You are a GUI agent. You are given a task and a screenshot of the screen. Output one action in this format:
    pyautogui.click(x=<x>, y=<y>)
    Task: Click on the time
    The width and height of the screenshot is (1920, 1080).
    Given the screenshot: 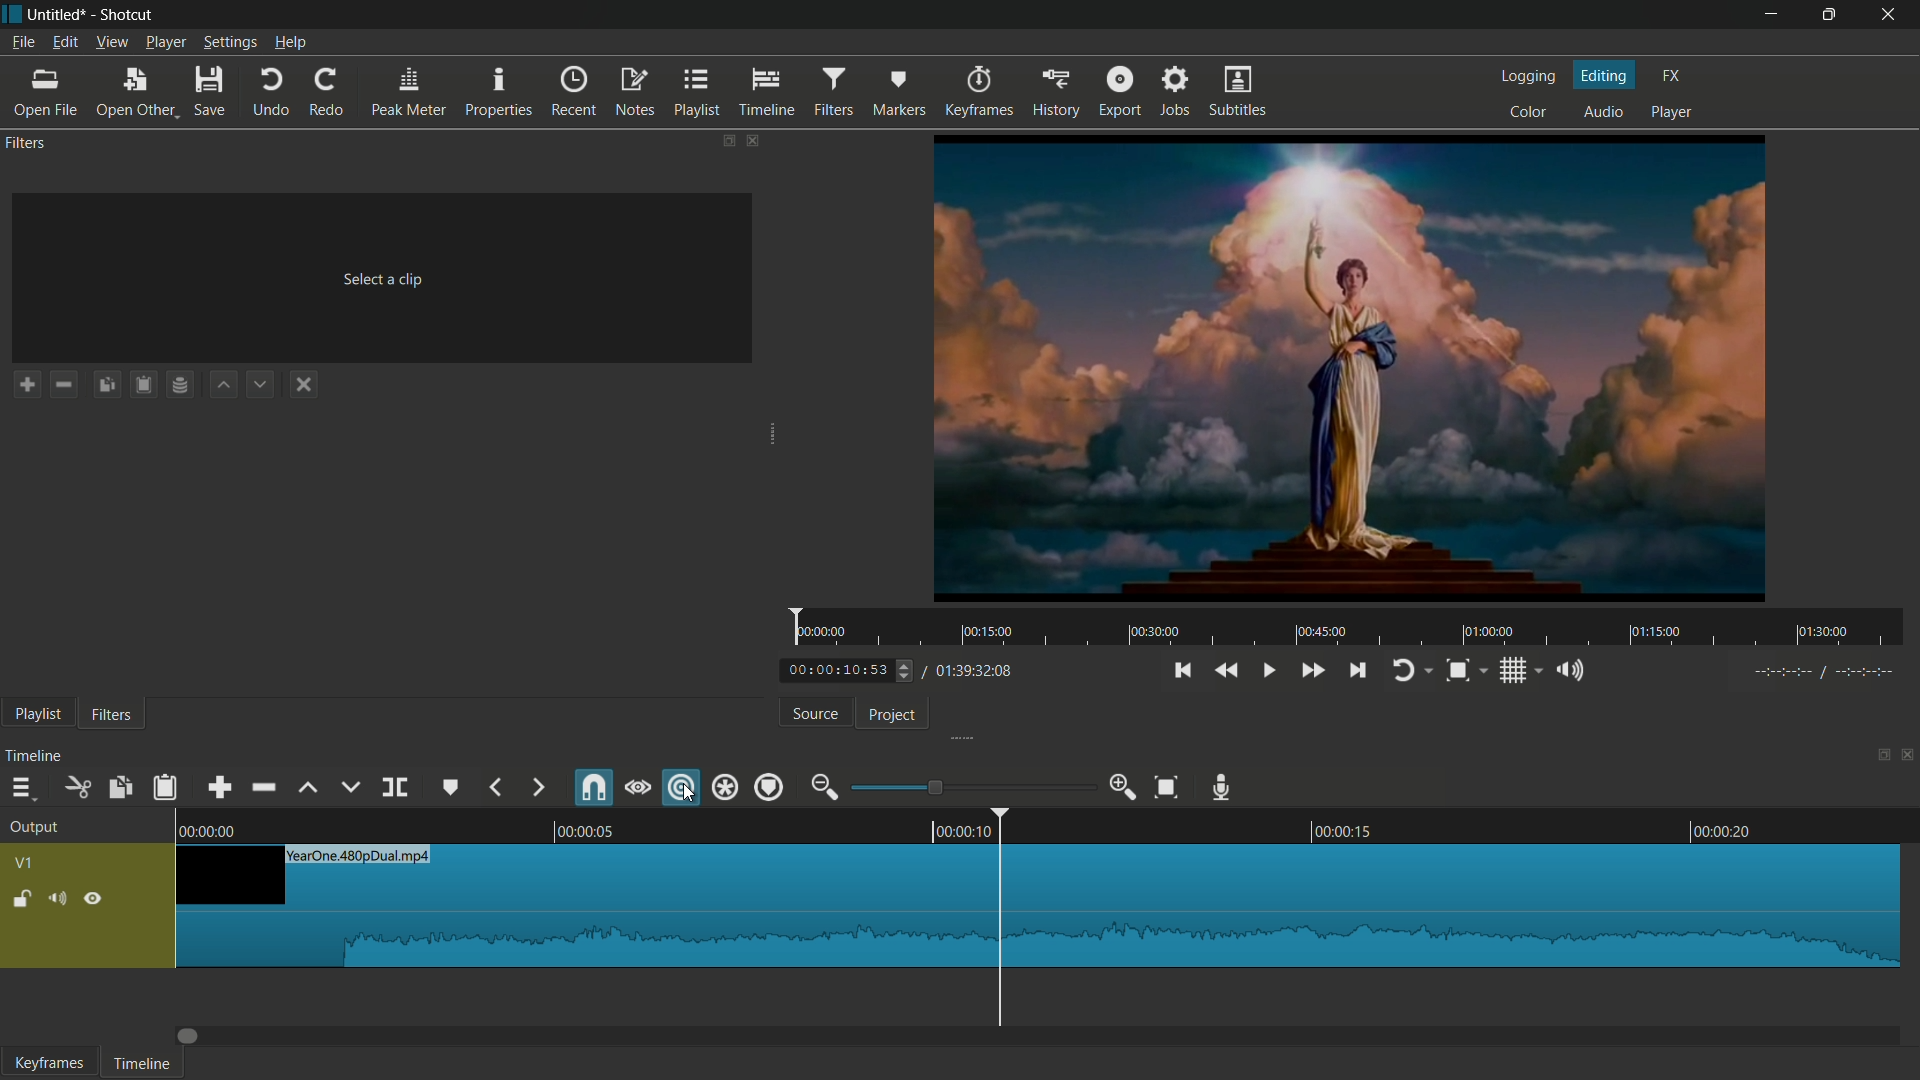 What is the action you would take?
    pyautogui.click(x=1825, y=672)
    